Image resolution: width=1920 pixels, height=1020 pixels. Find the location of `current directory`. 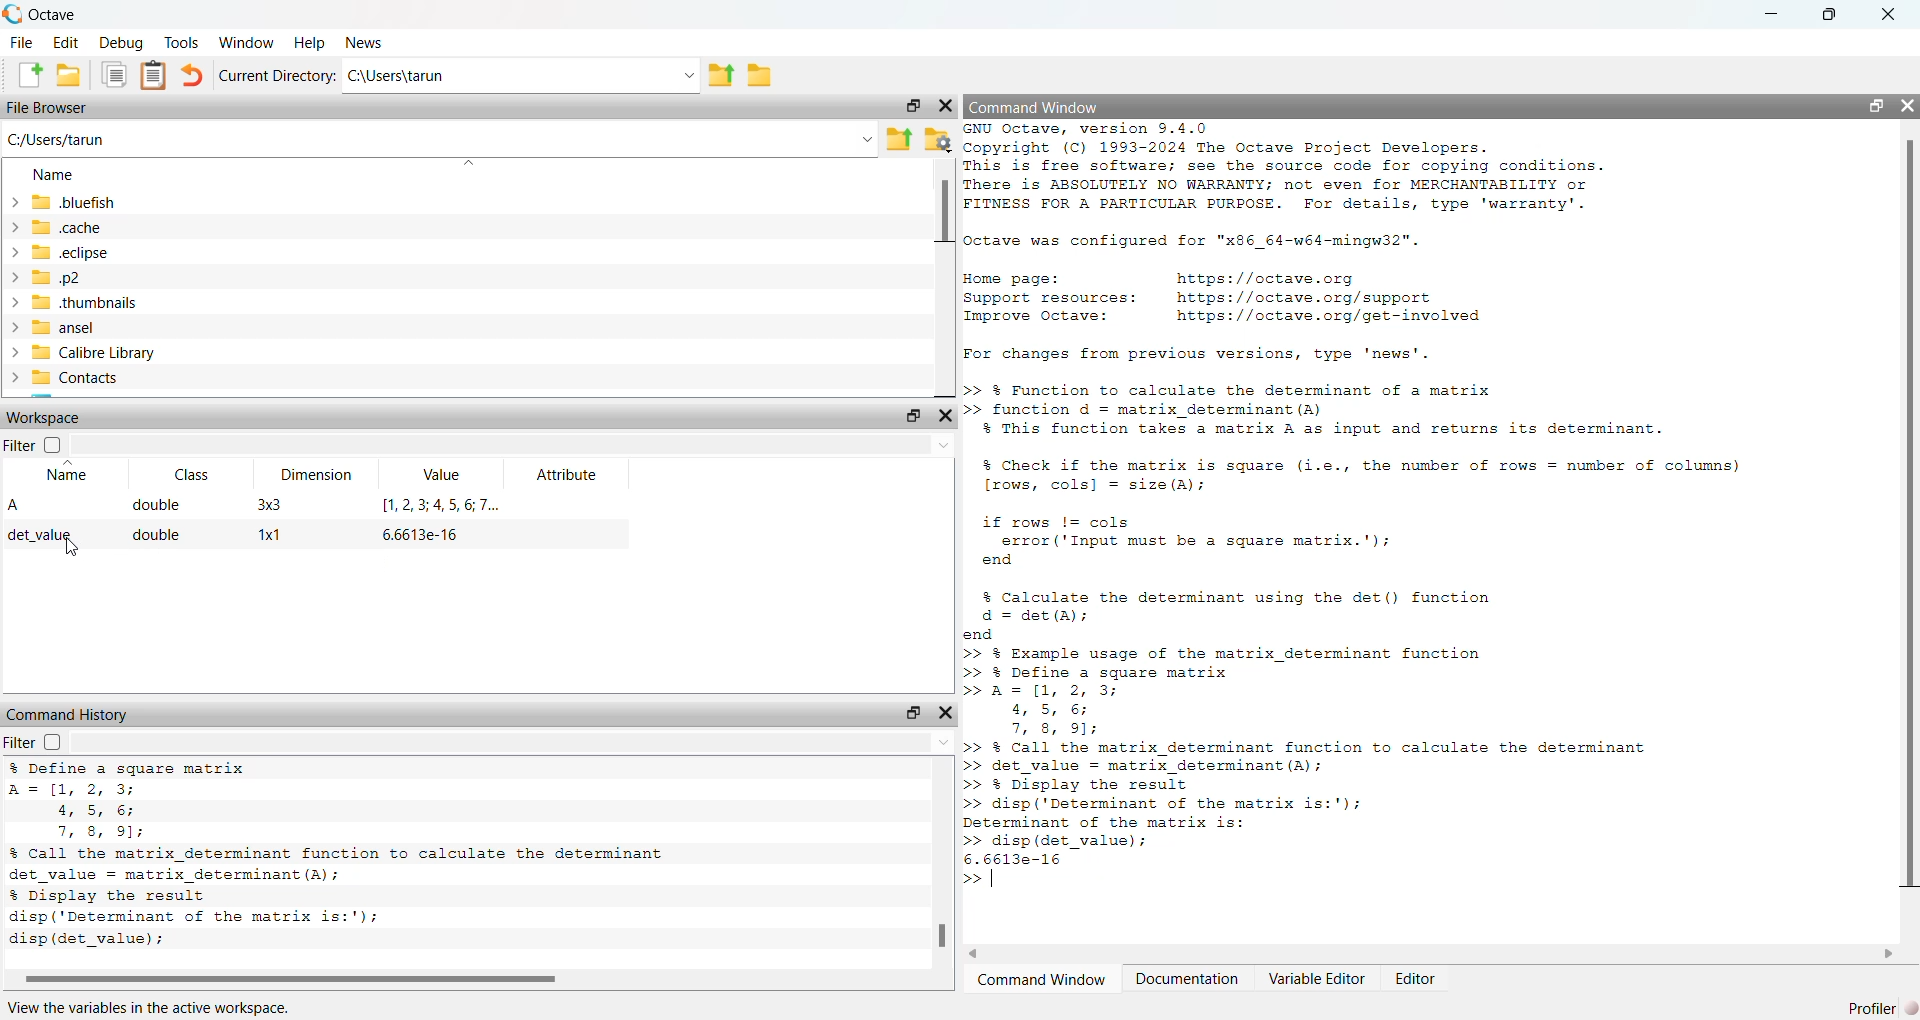

current directory is located at coordinates (277, 74).